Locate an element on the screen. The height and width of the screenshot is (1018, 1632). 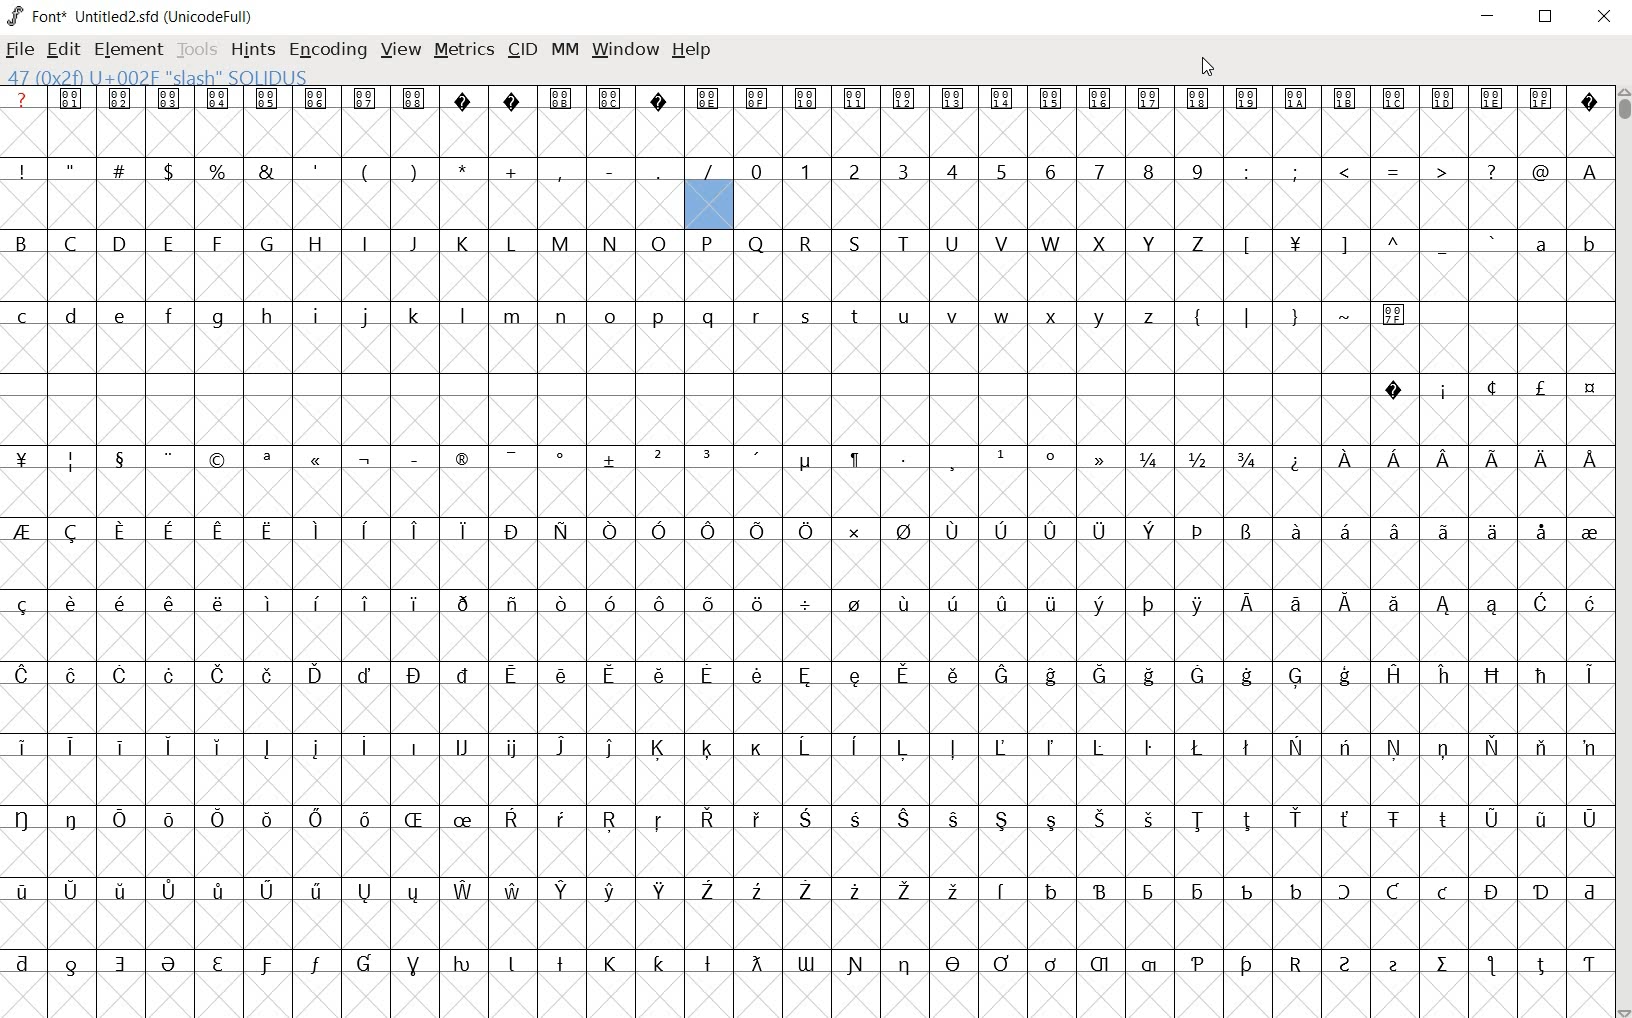
symbols is located at coordinates (370, 169).